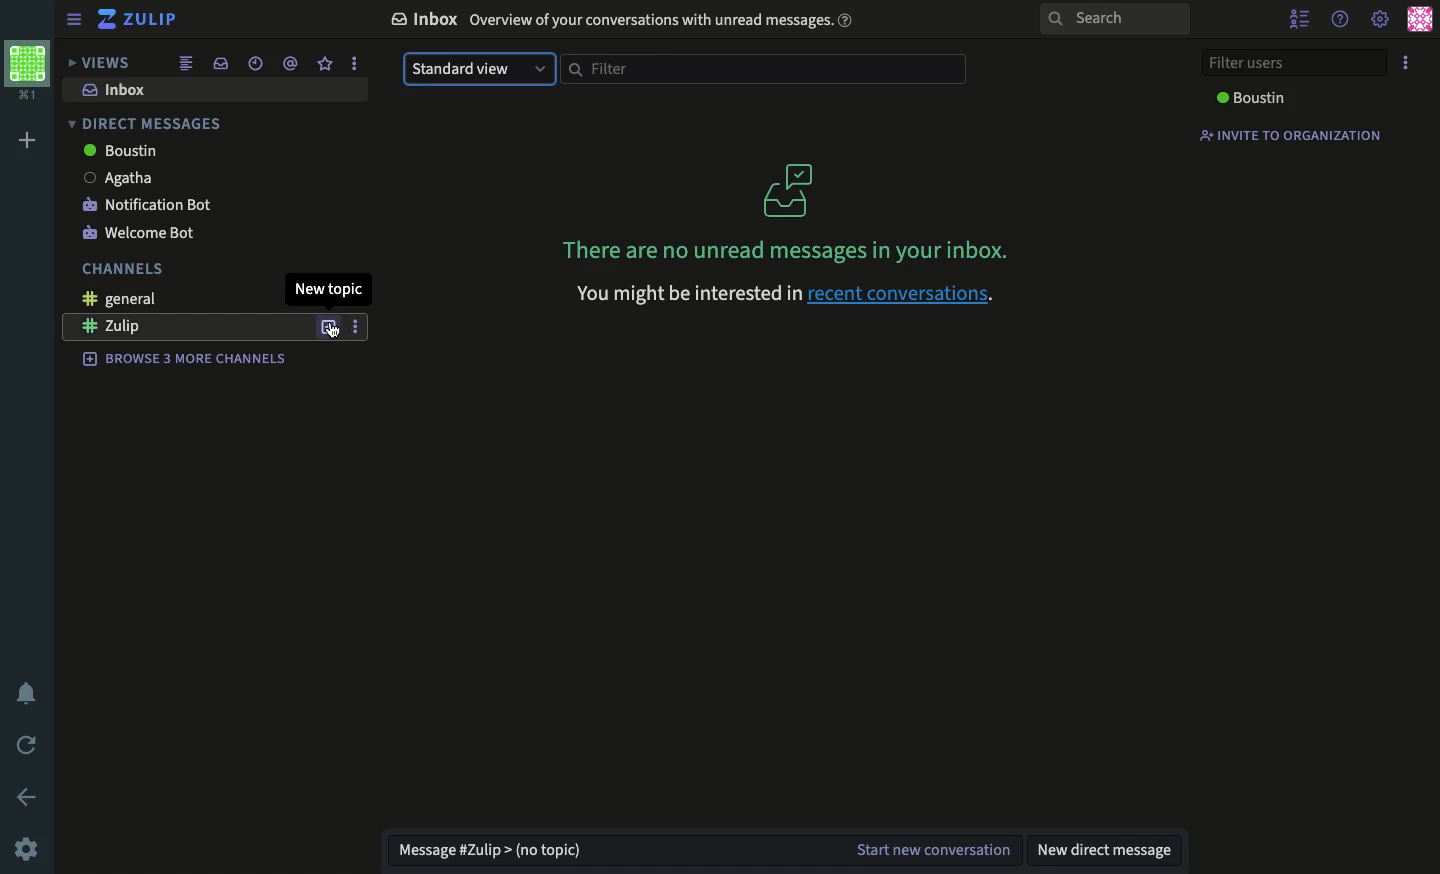  What do you see at coordinates (329, 328) in the screenshot?
I see `new topic` at bounding box center [329, 328].